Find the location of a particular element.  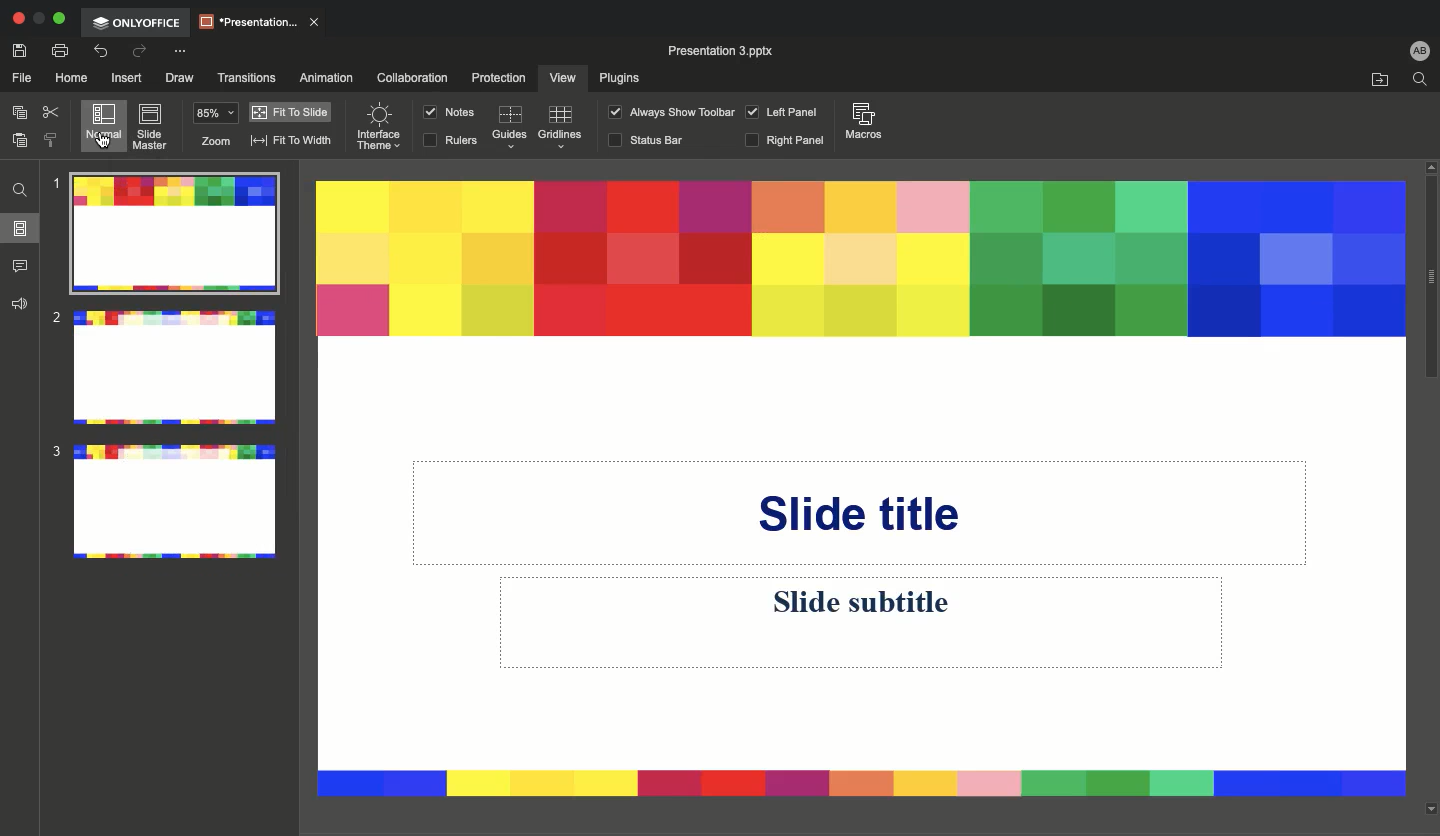

Always show toolbar is located at coordinates (666, 112).